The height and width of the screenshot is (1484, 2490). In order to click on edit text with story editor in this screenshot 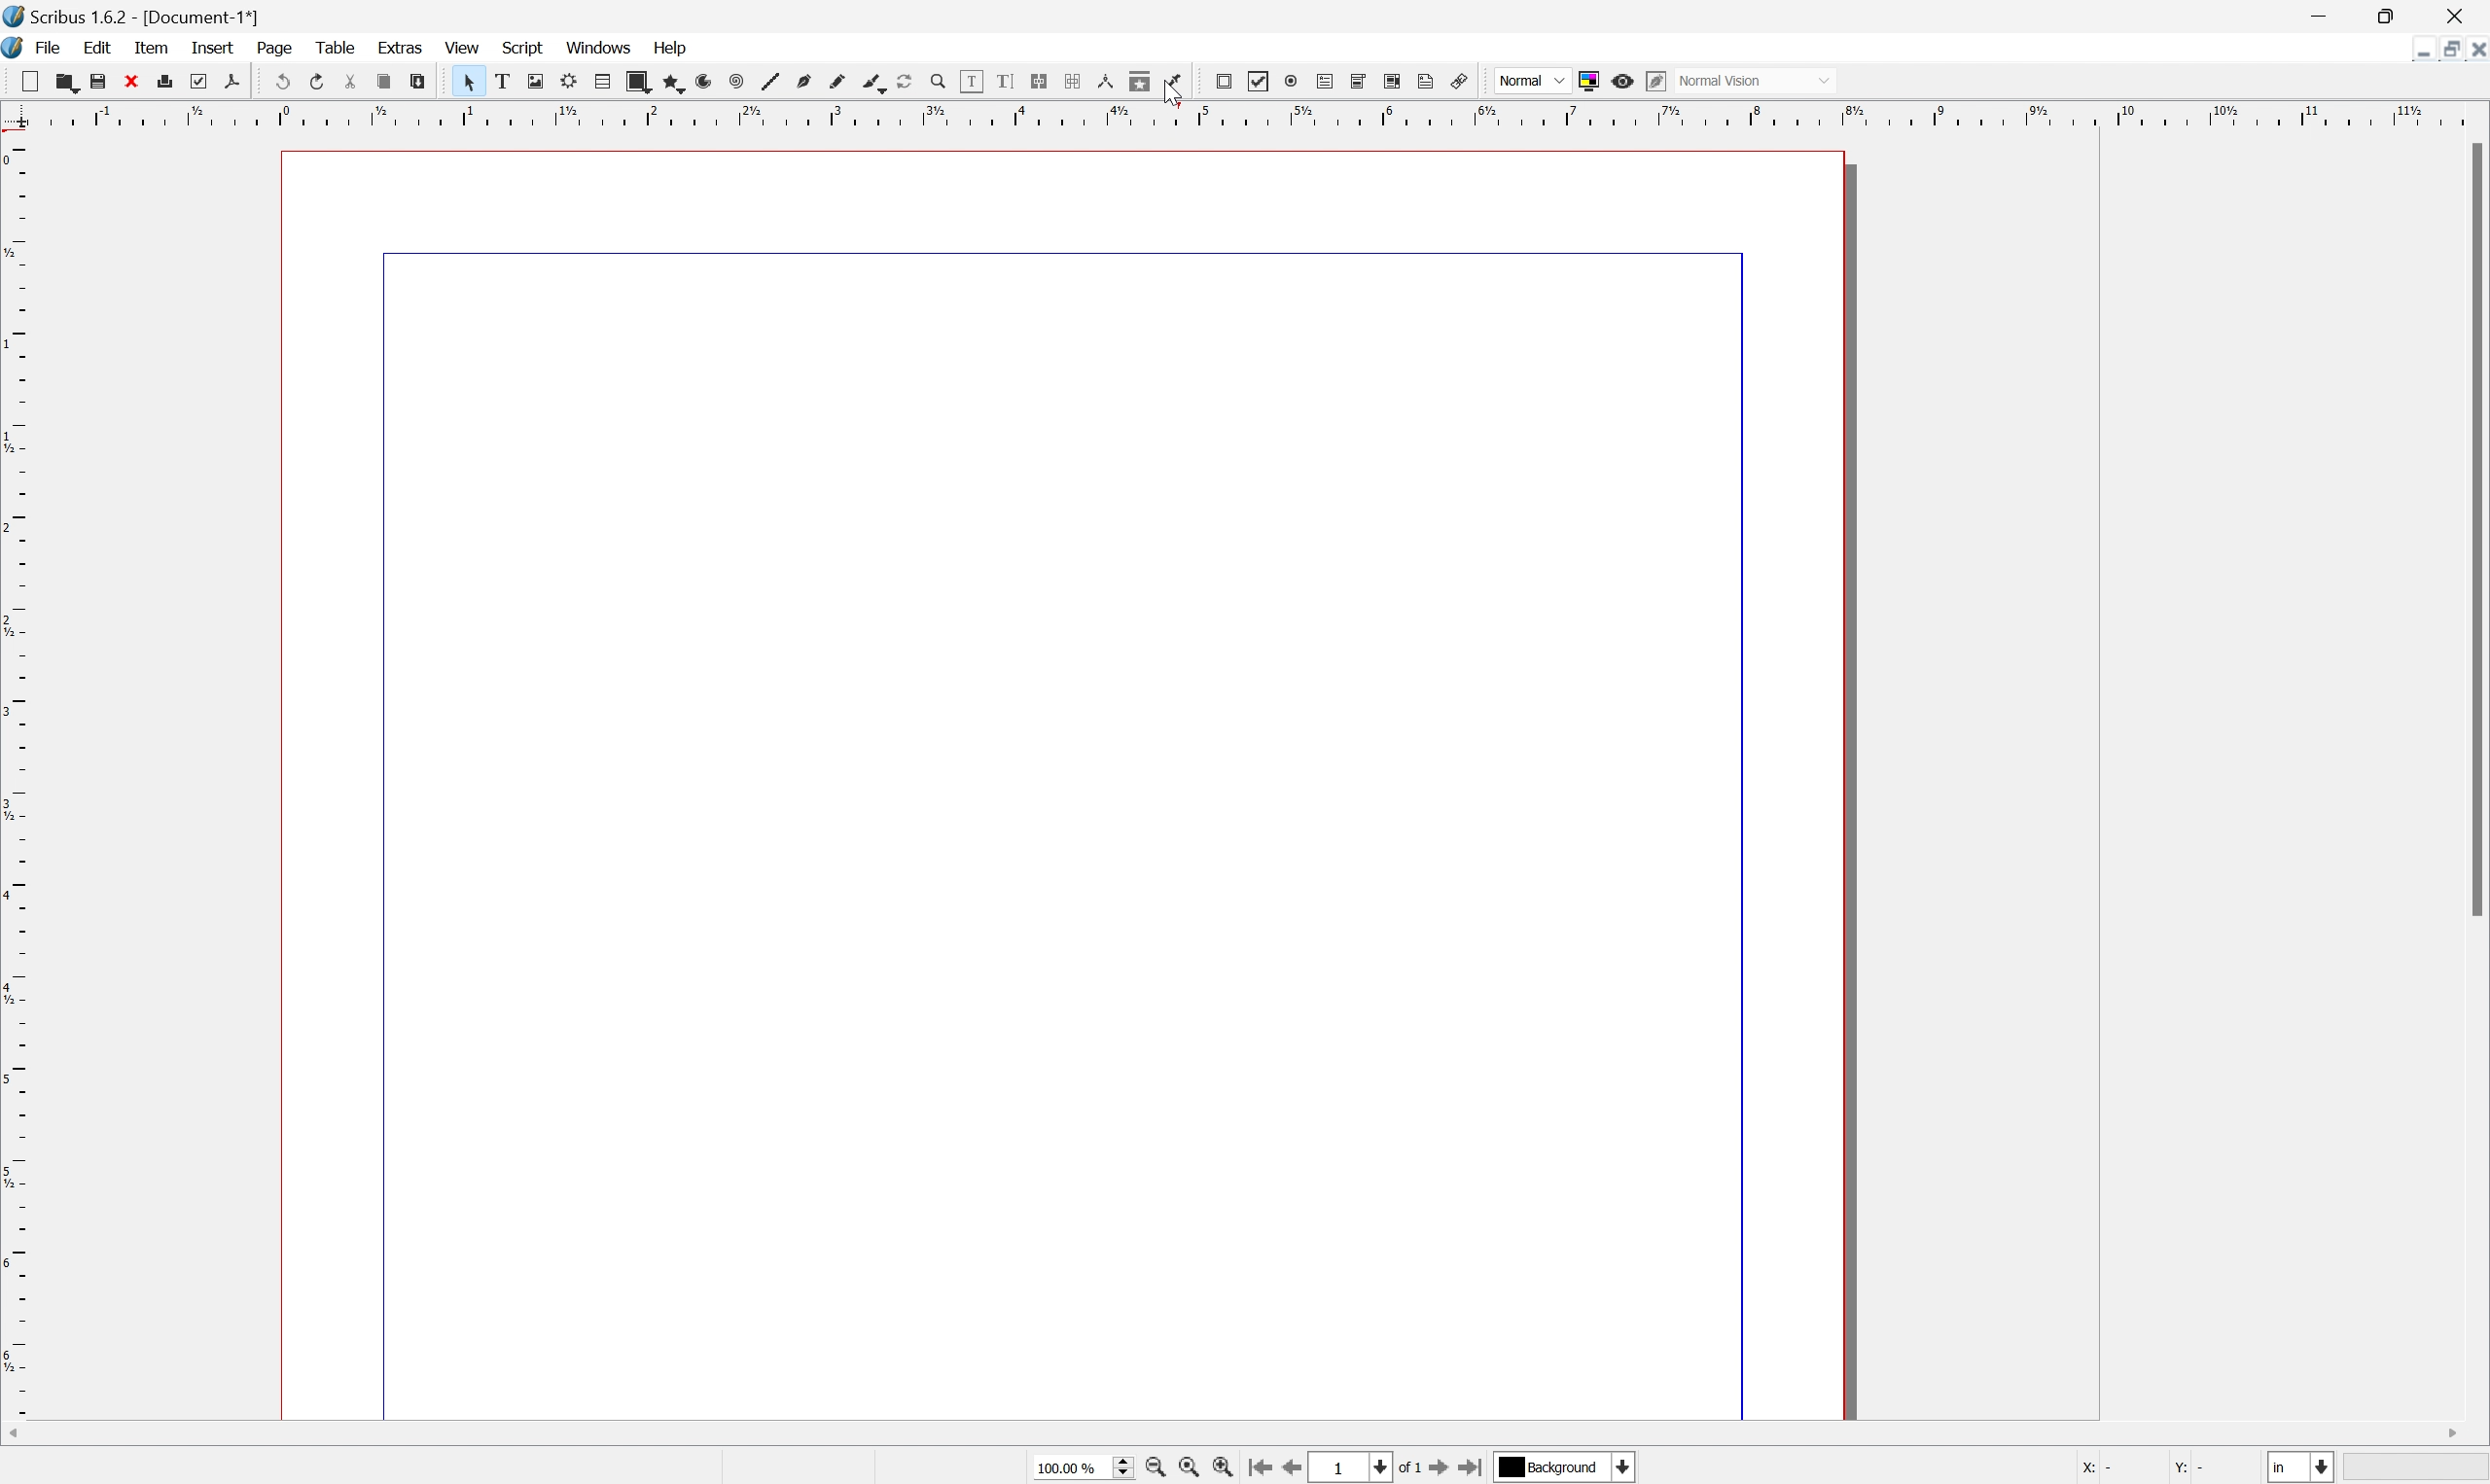, I will do `click(1004, 80)`.